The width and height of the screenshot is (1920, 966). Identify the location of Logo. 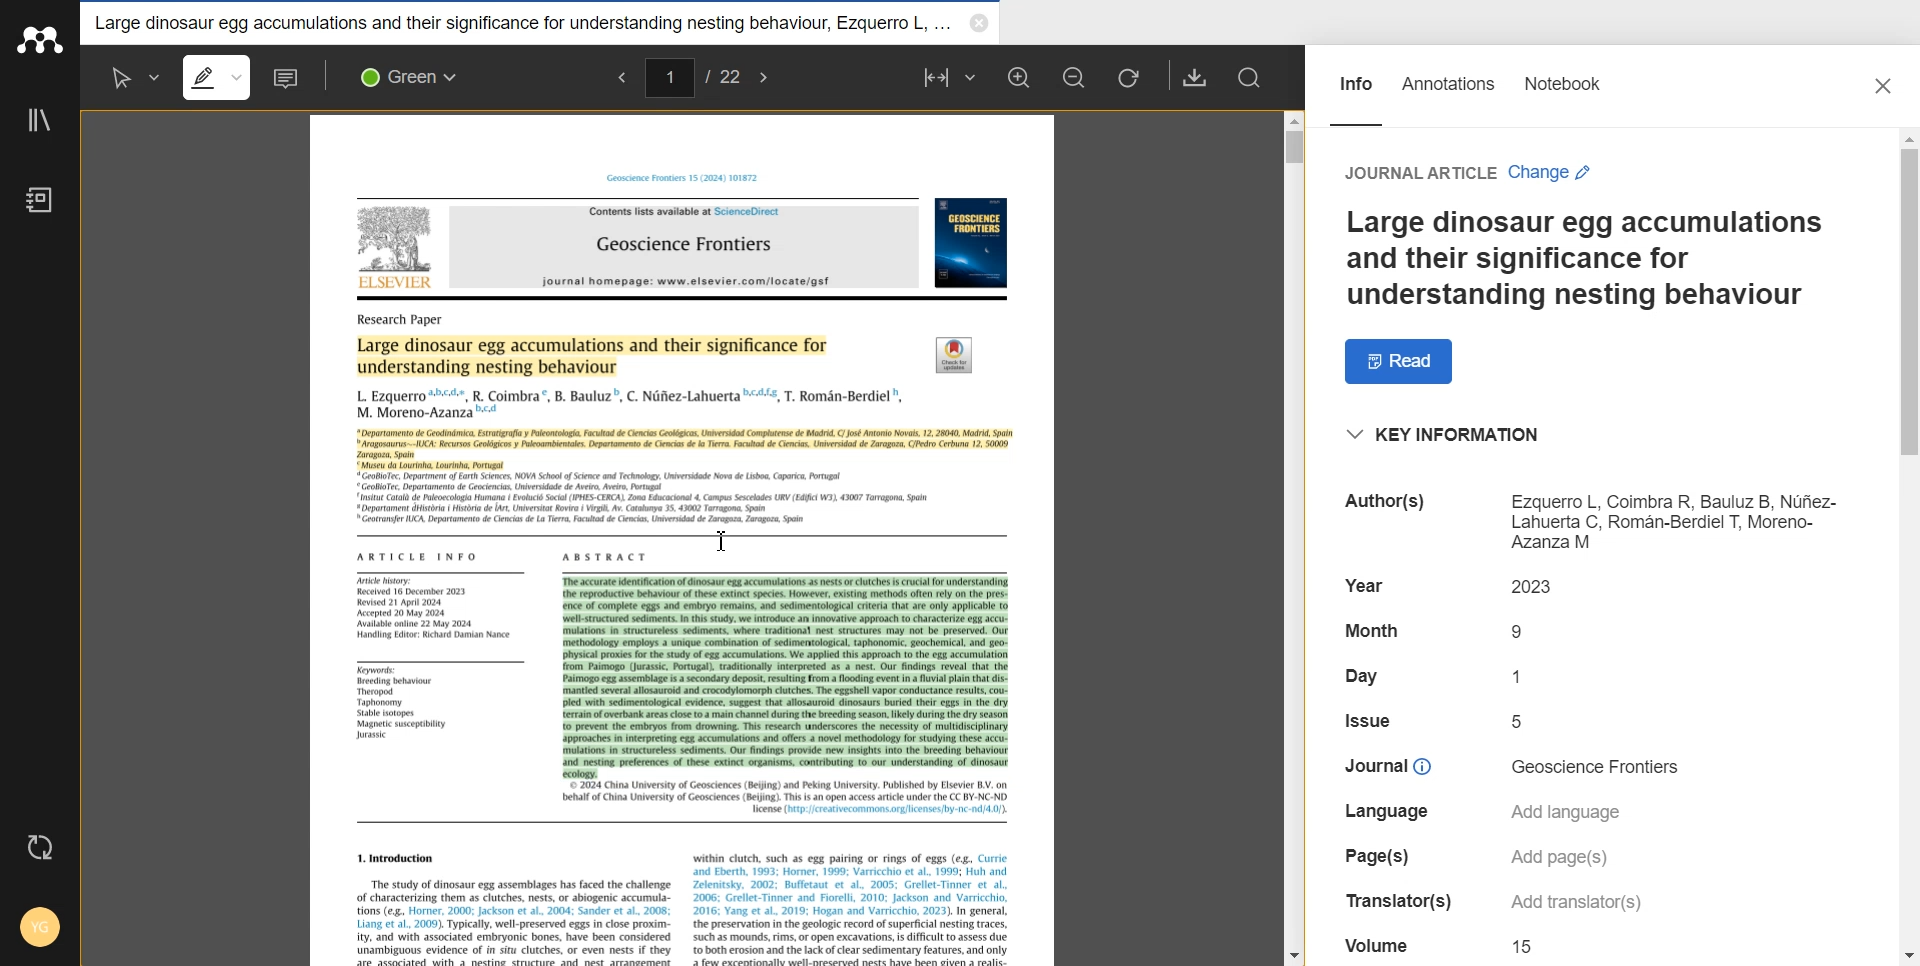
(39, 40).